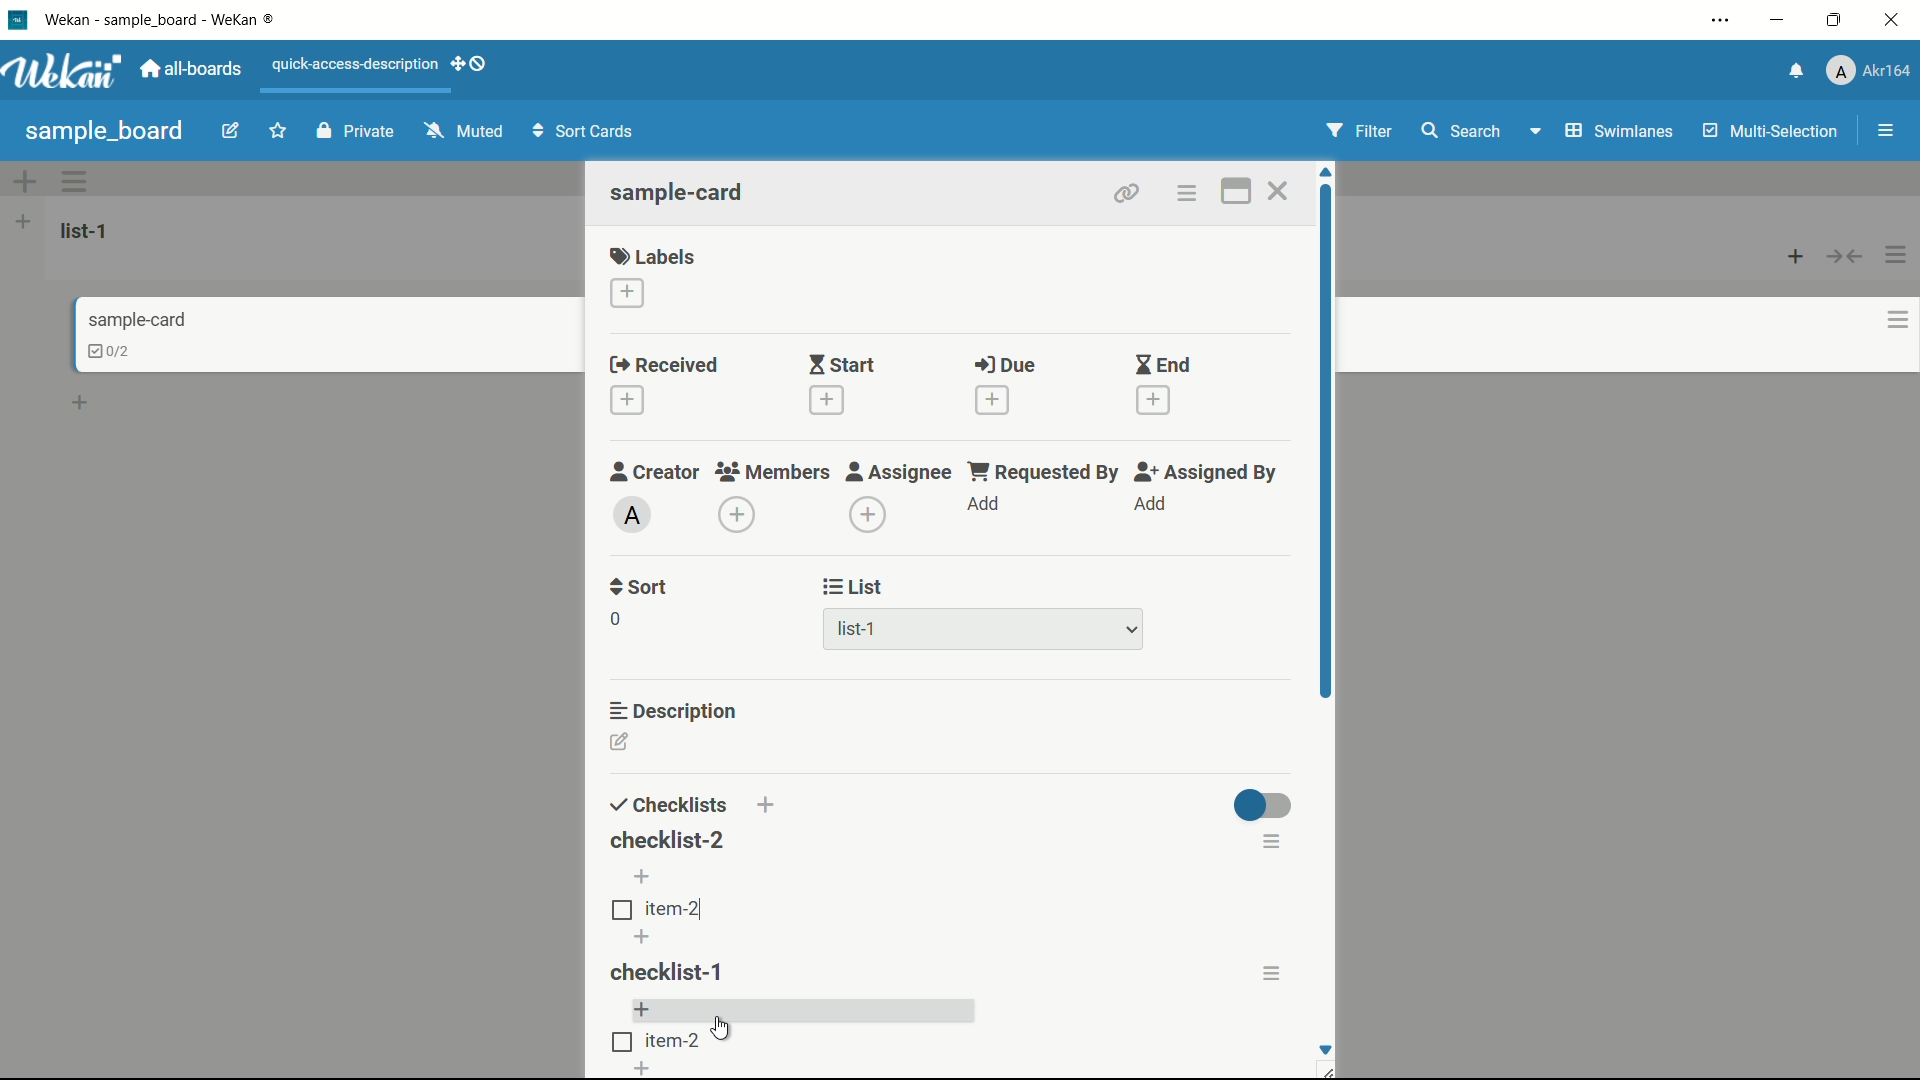  Describe the element at coordinates (1617, 131) in the screenshot. I see `swimlanes` at that location.